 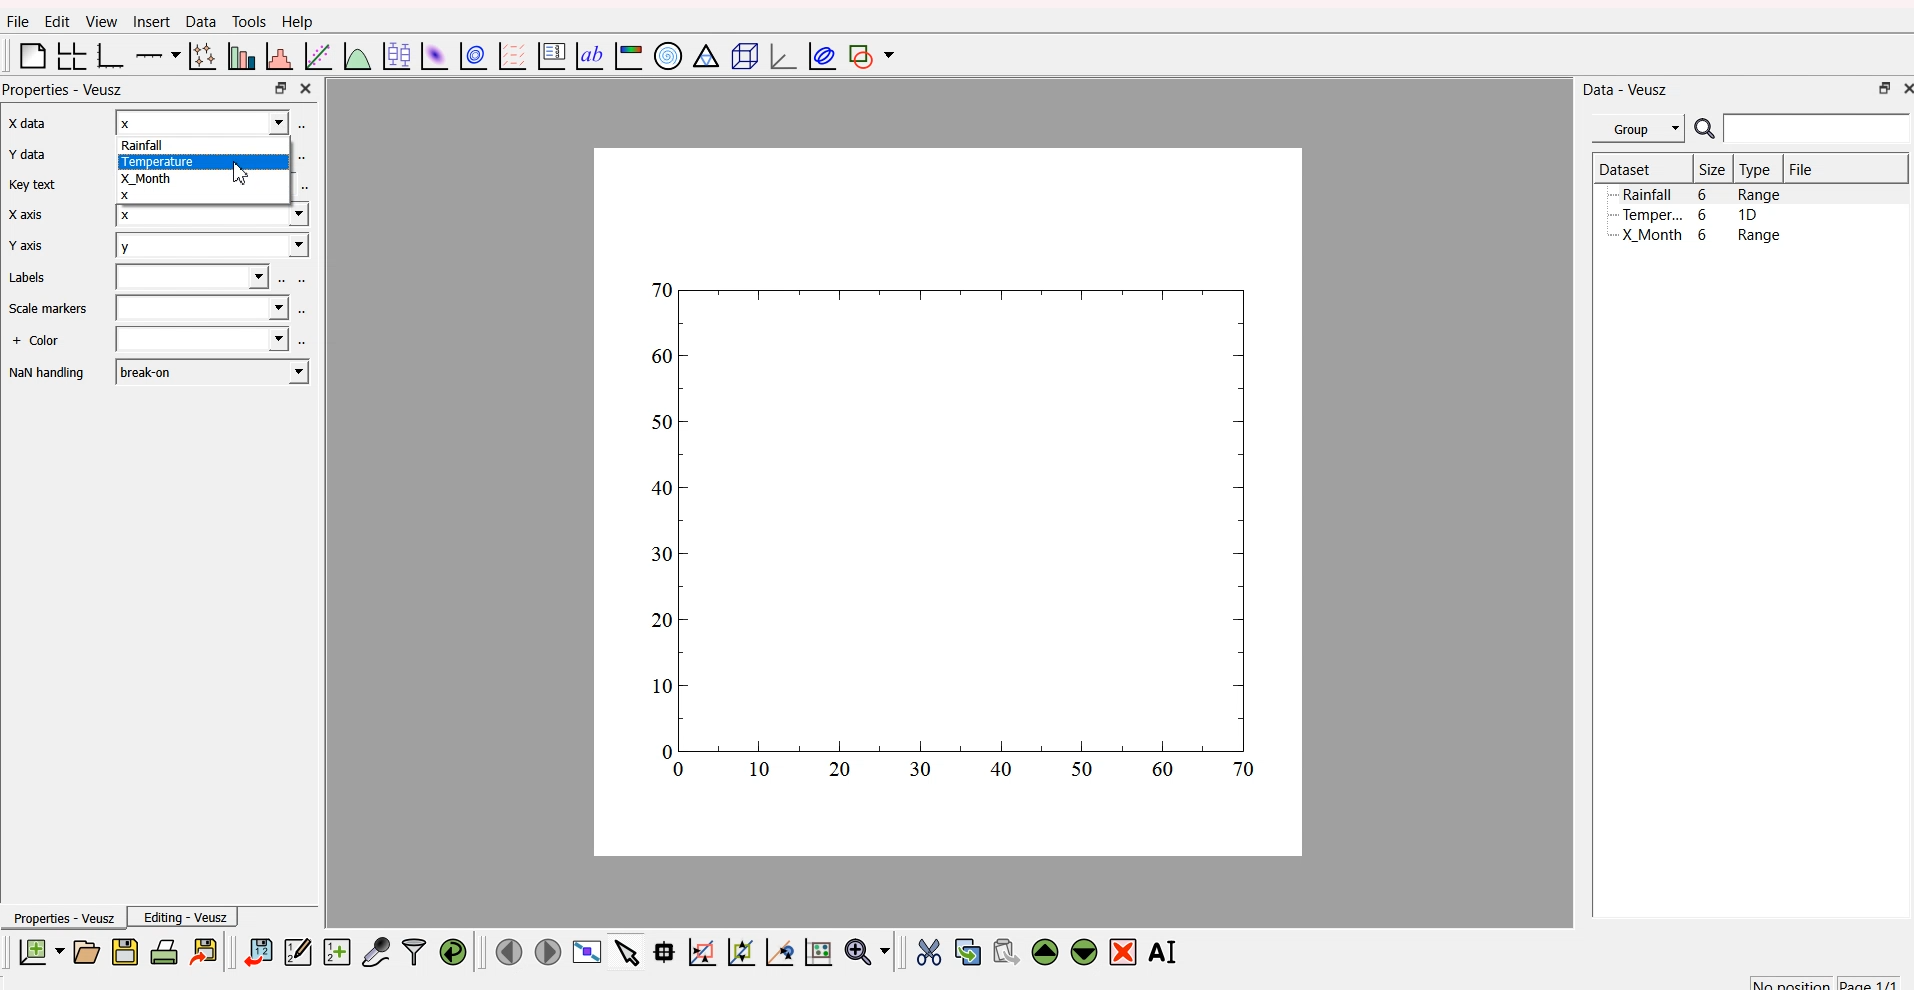 What do you see at coordinates (1904, 90) in the screenshot?
I see `close` at bounding box center [1904, 90].